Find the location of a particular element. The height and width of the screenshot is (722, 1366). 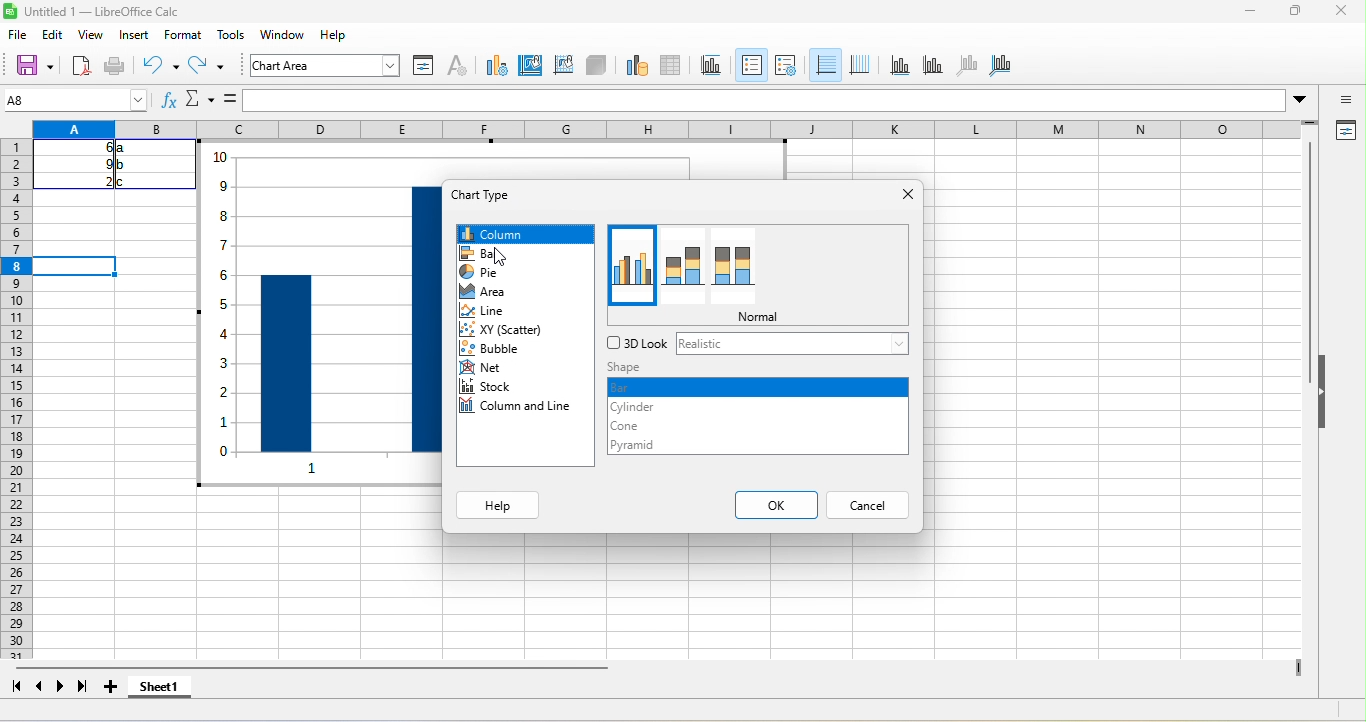

close is located at coordinates (905, 194).